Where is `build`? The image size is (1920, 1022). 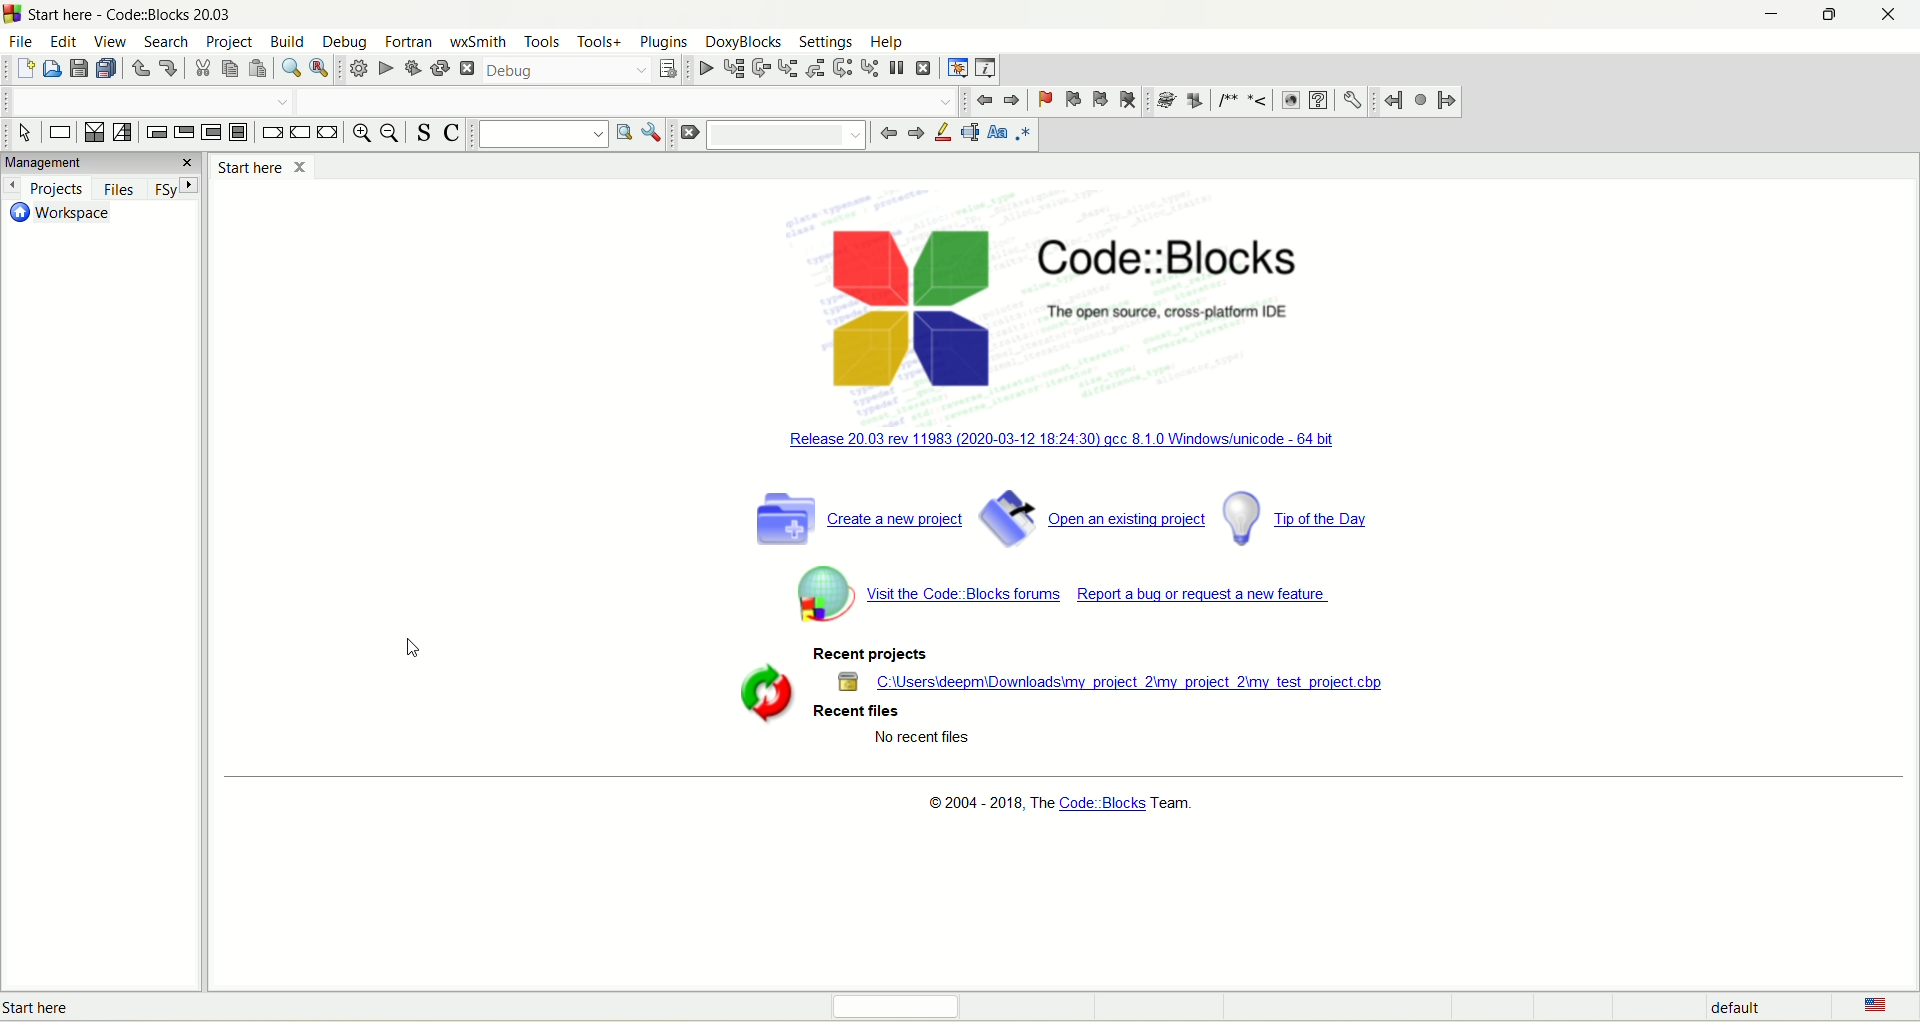 build is located at coordinates (293, 42).